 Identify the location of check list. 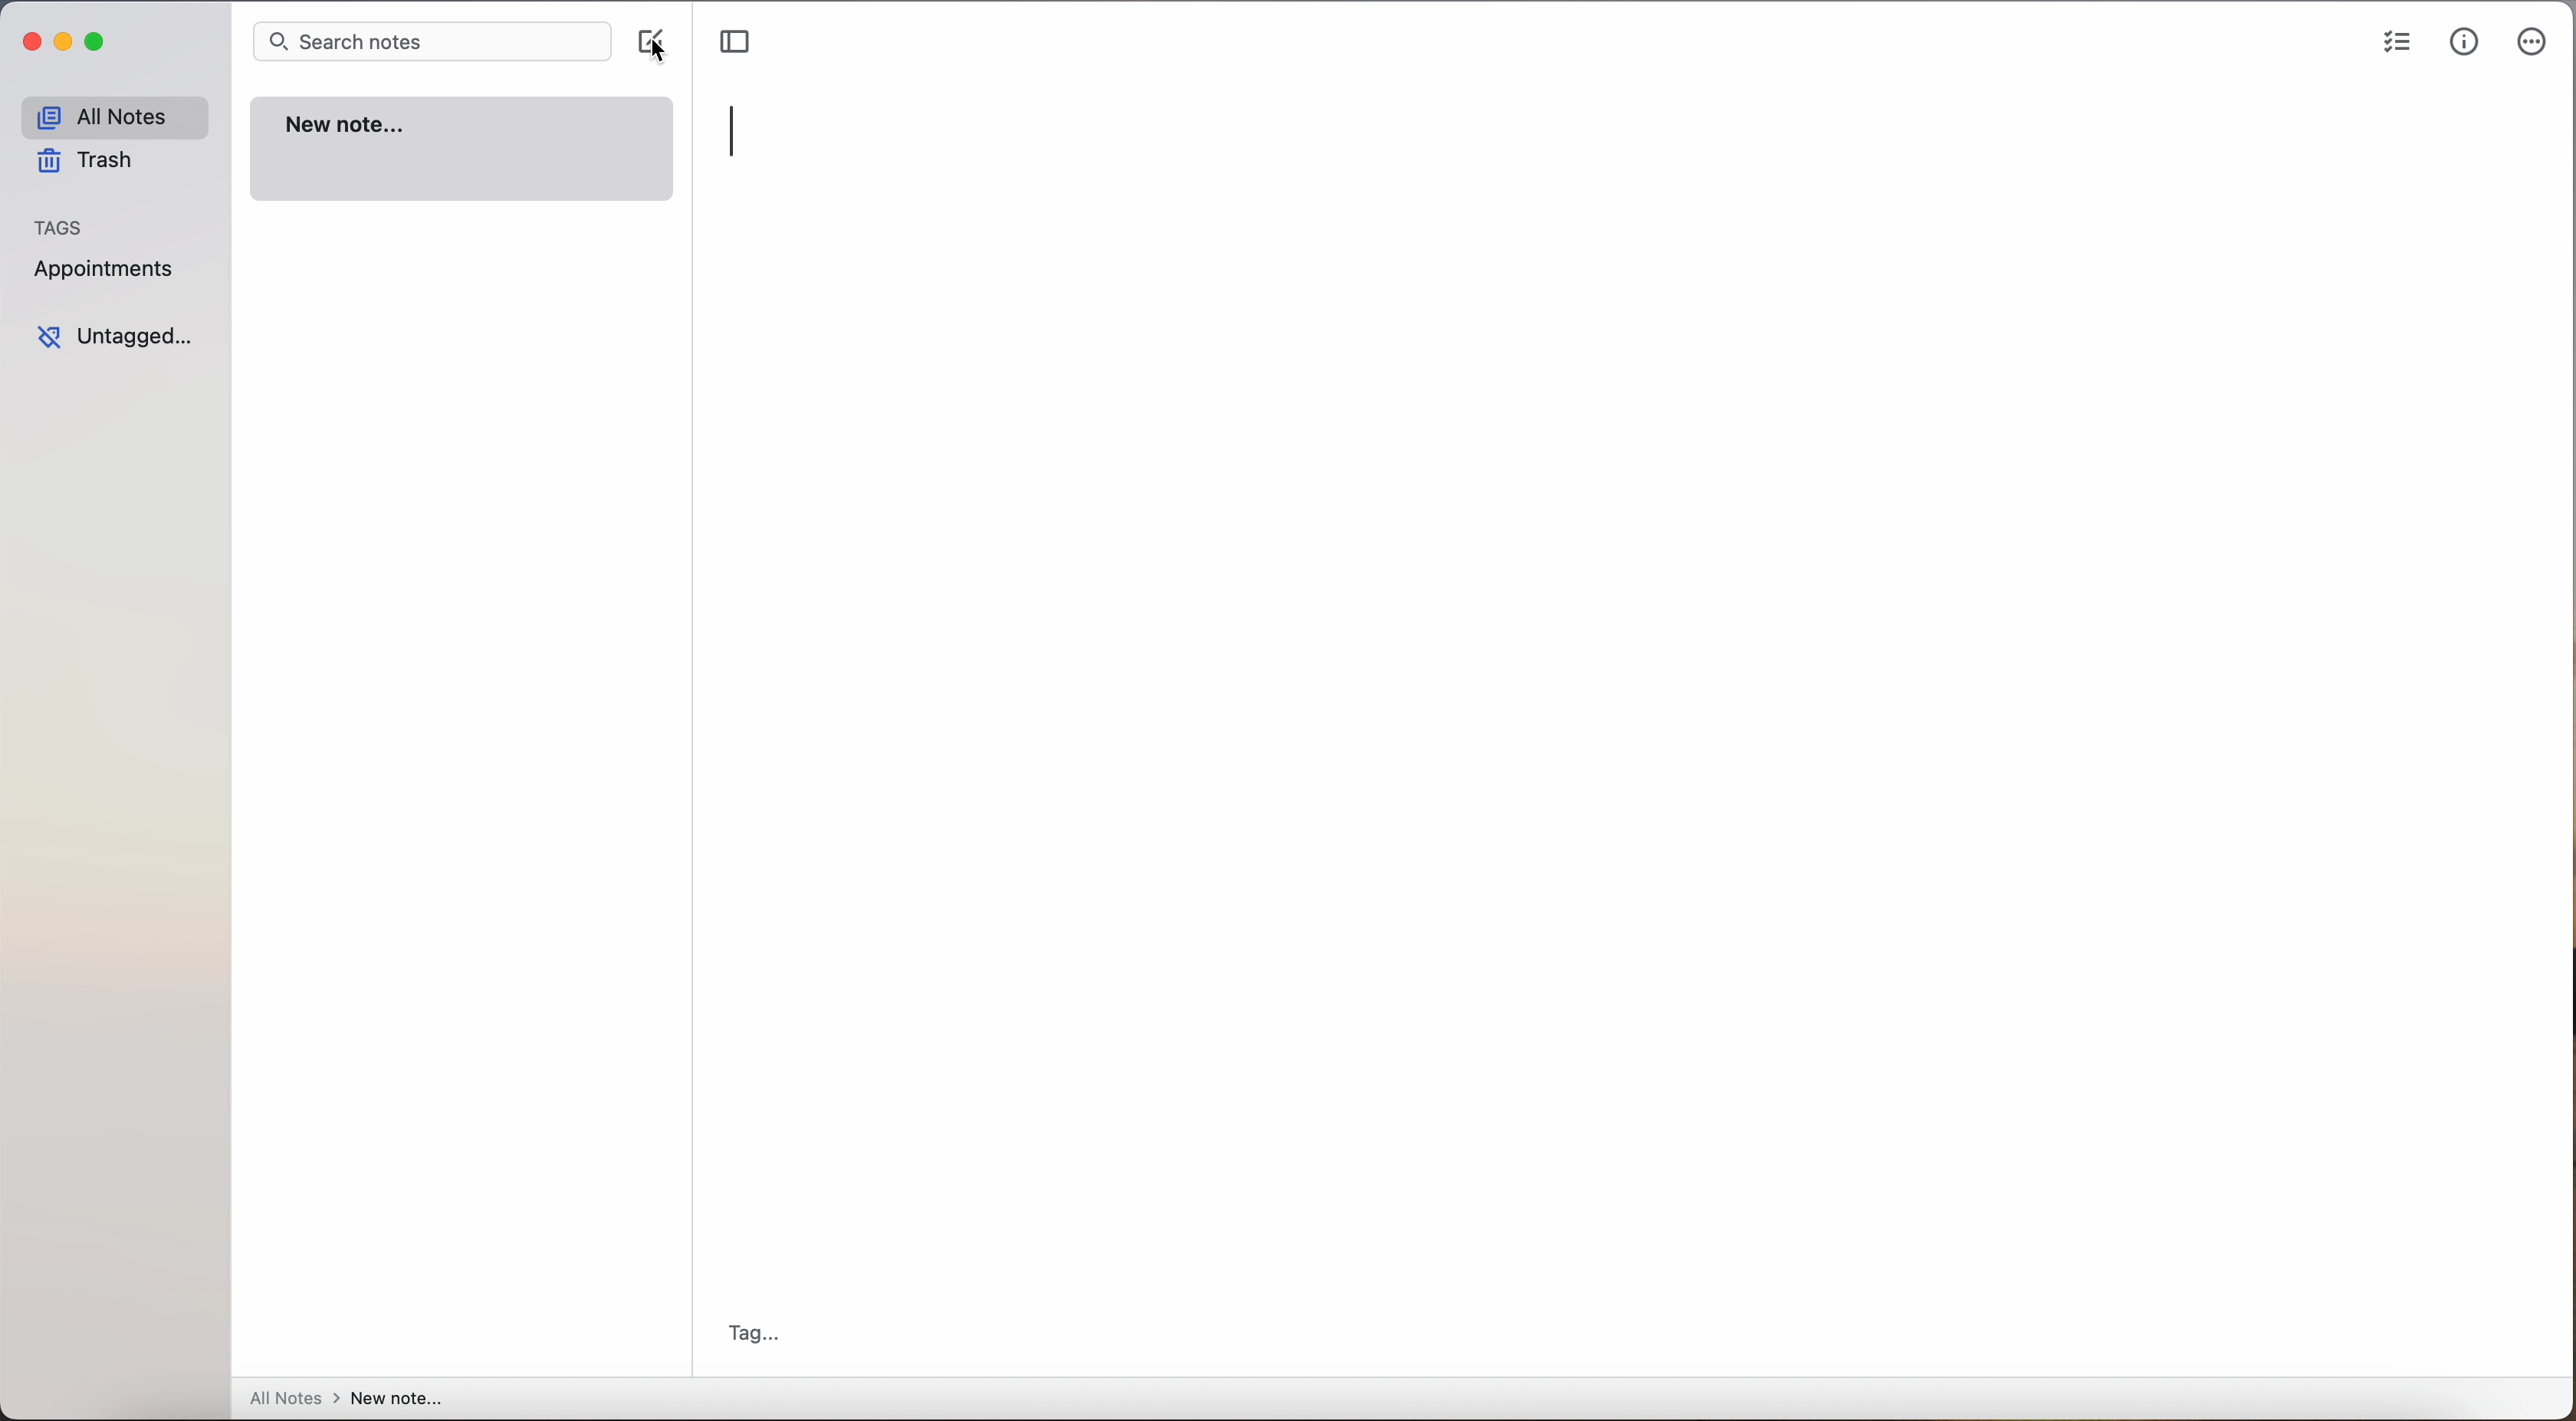
(2397, 43).